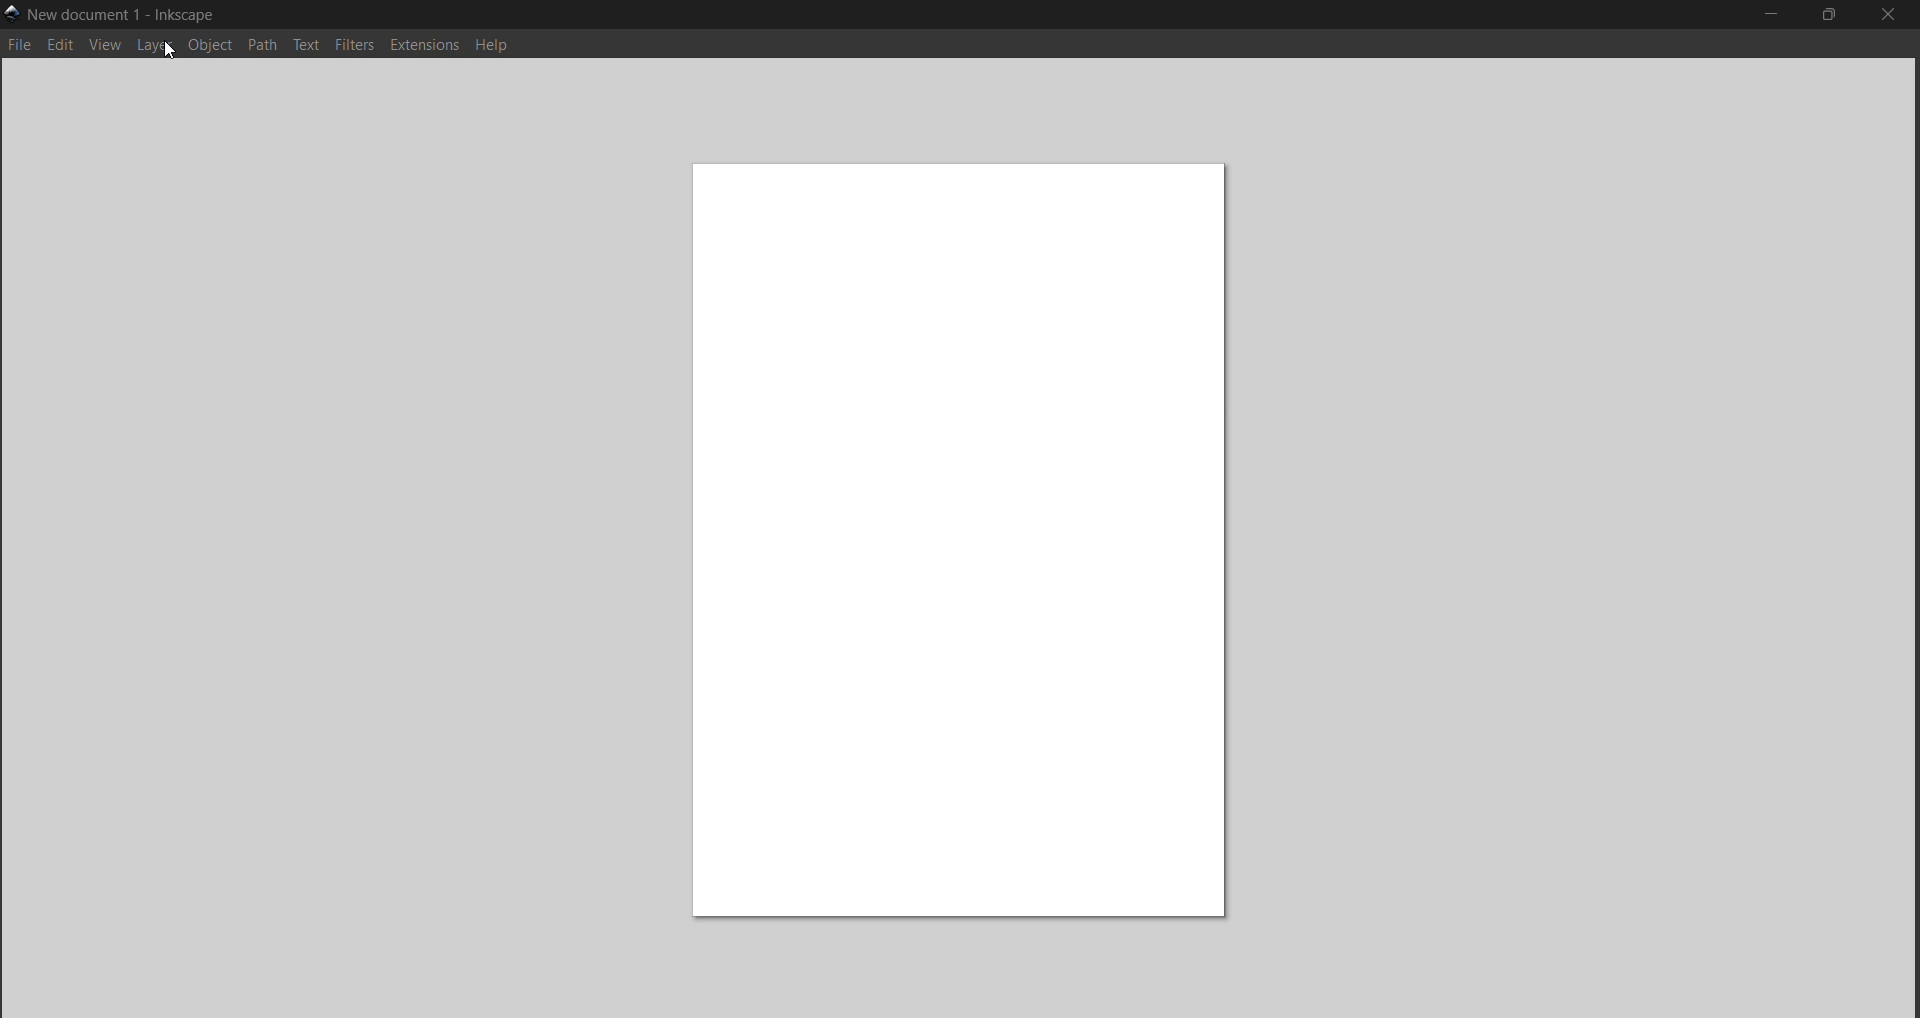  I want to click on object, so click(212, 46).